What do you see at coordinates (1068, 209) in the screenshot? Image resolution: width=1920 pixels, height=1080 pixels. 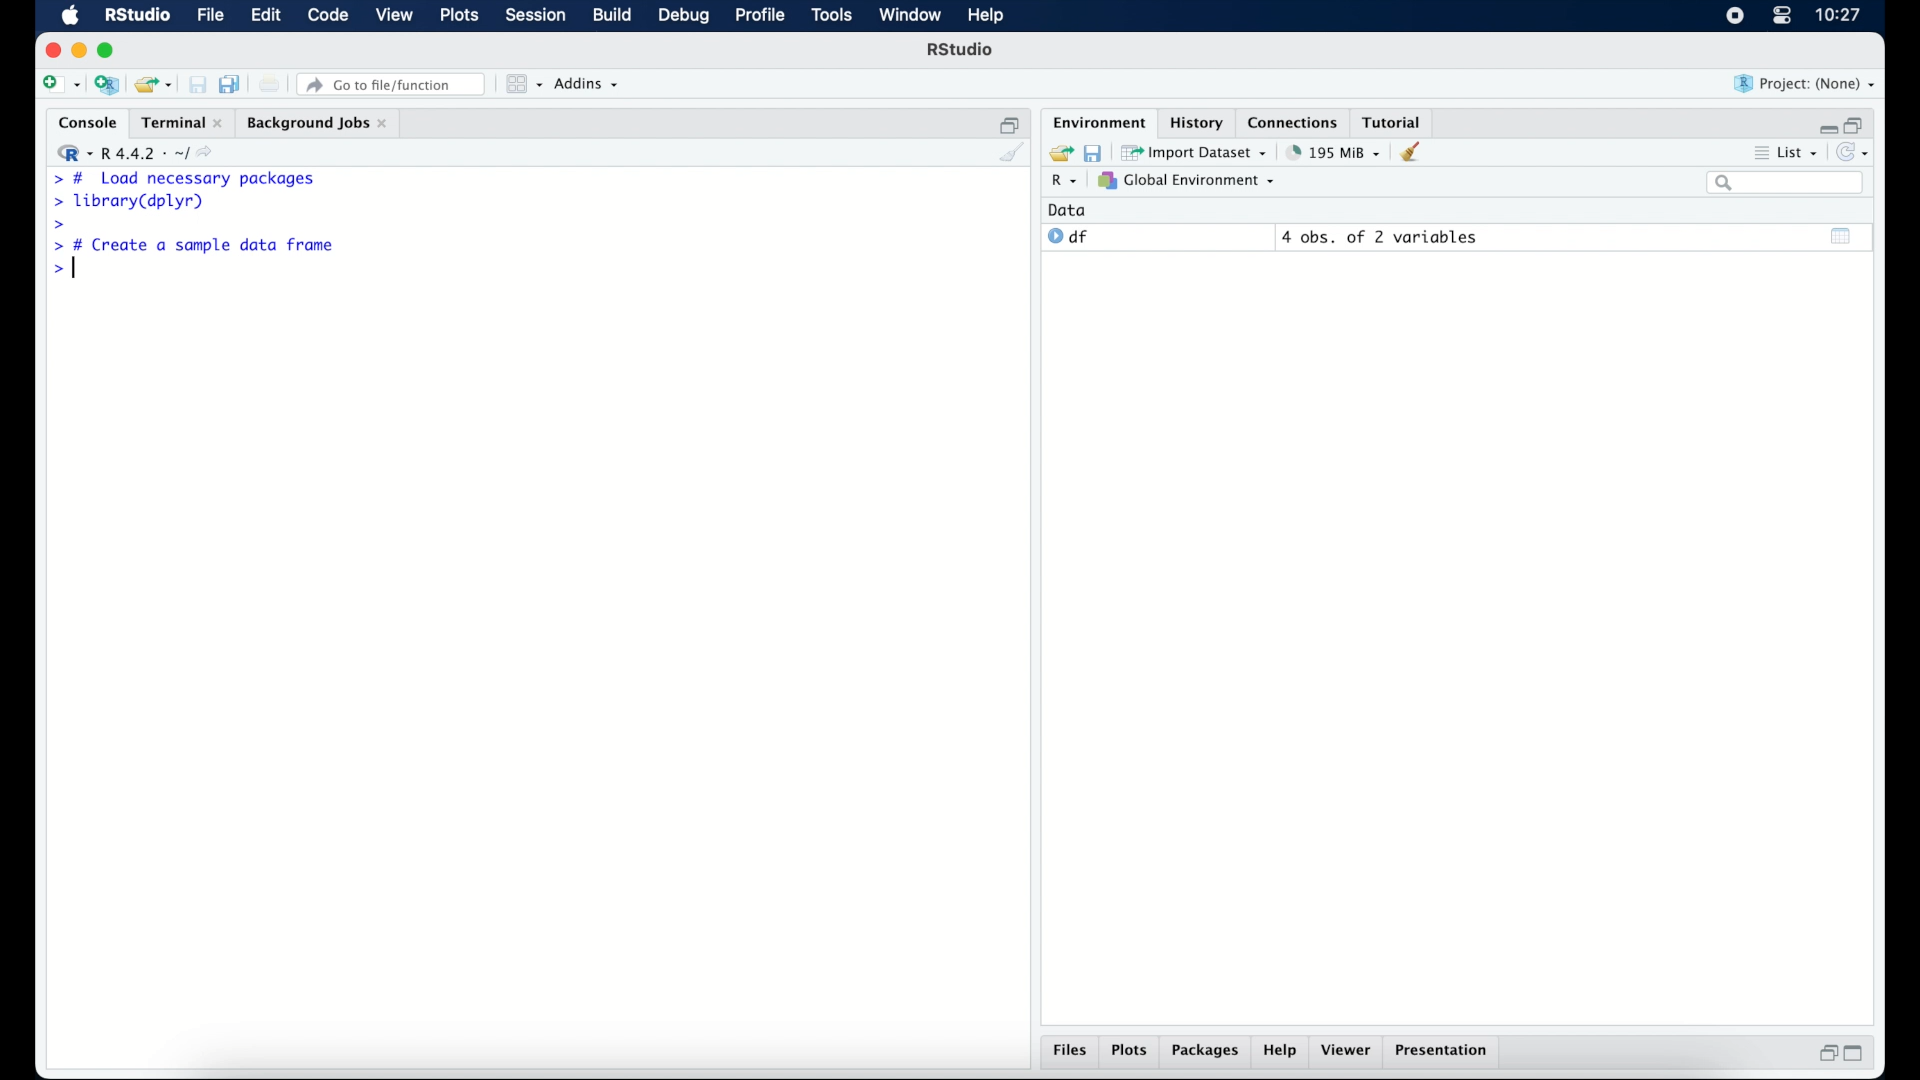 I see `date` at bounding box center [1068, 209].